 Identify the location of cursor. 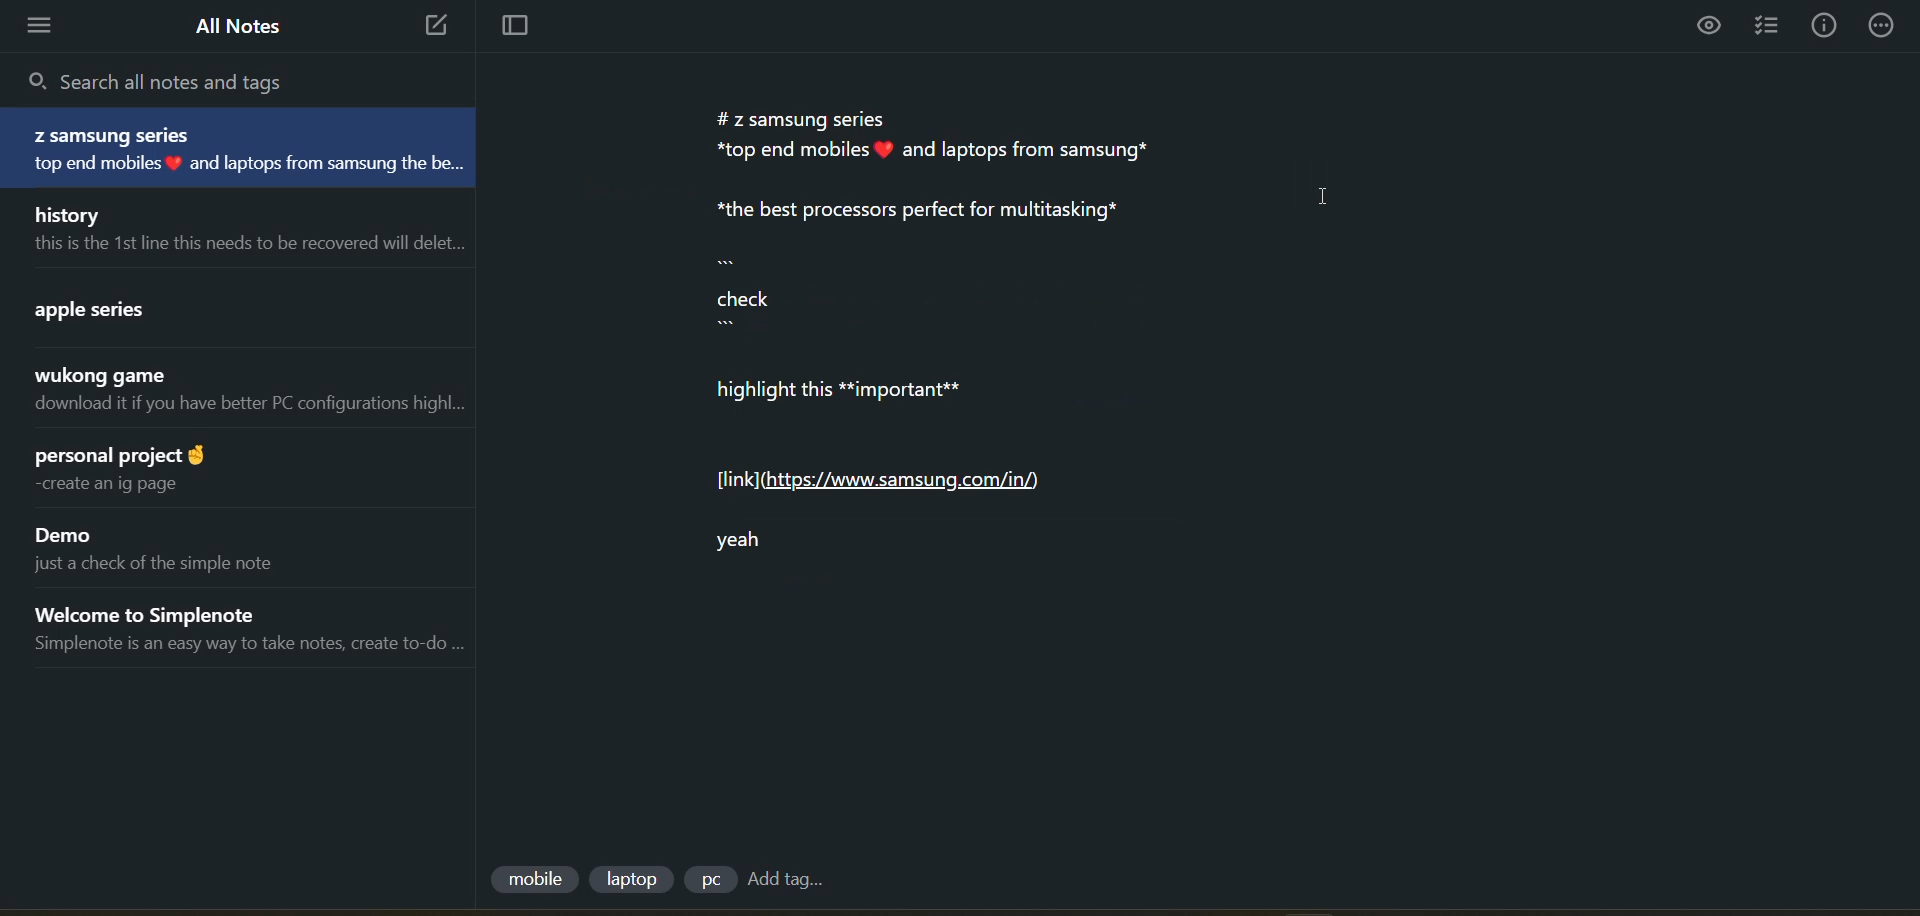
(1336, 199).